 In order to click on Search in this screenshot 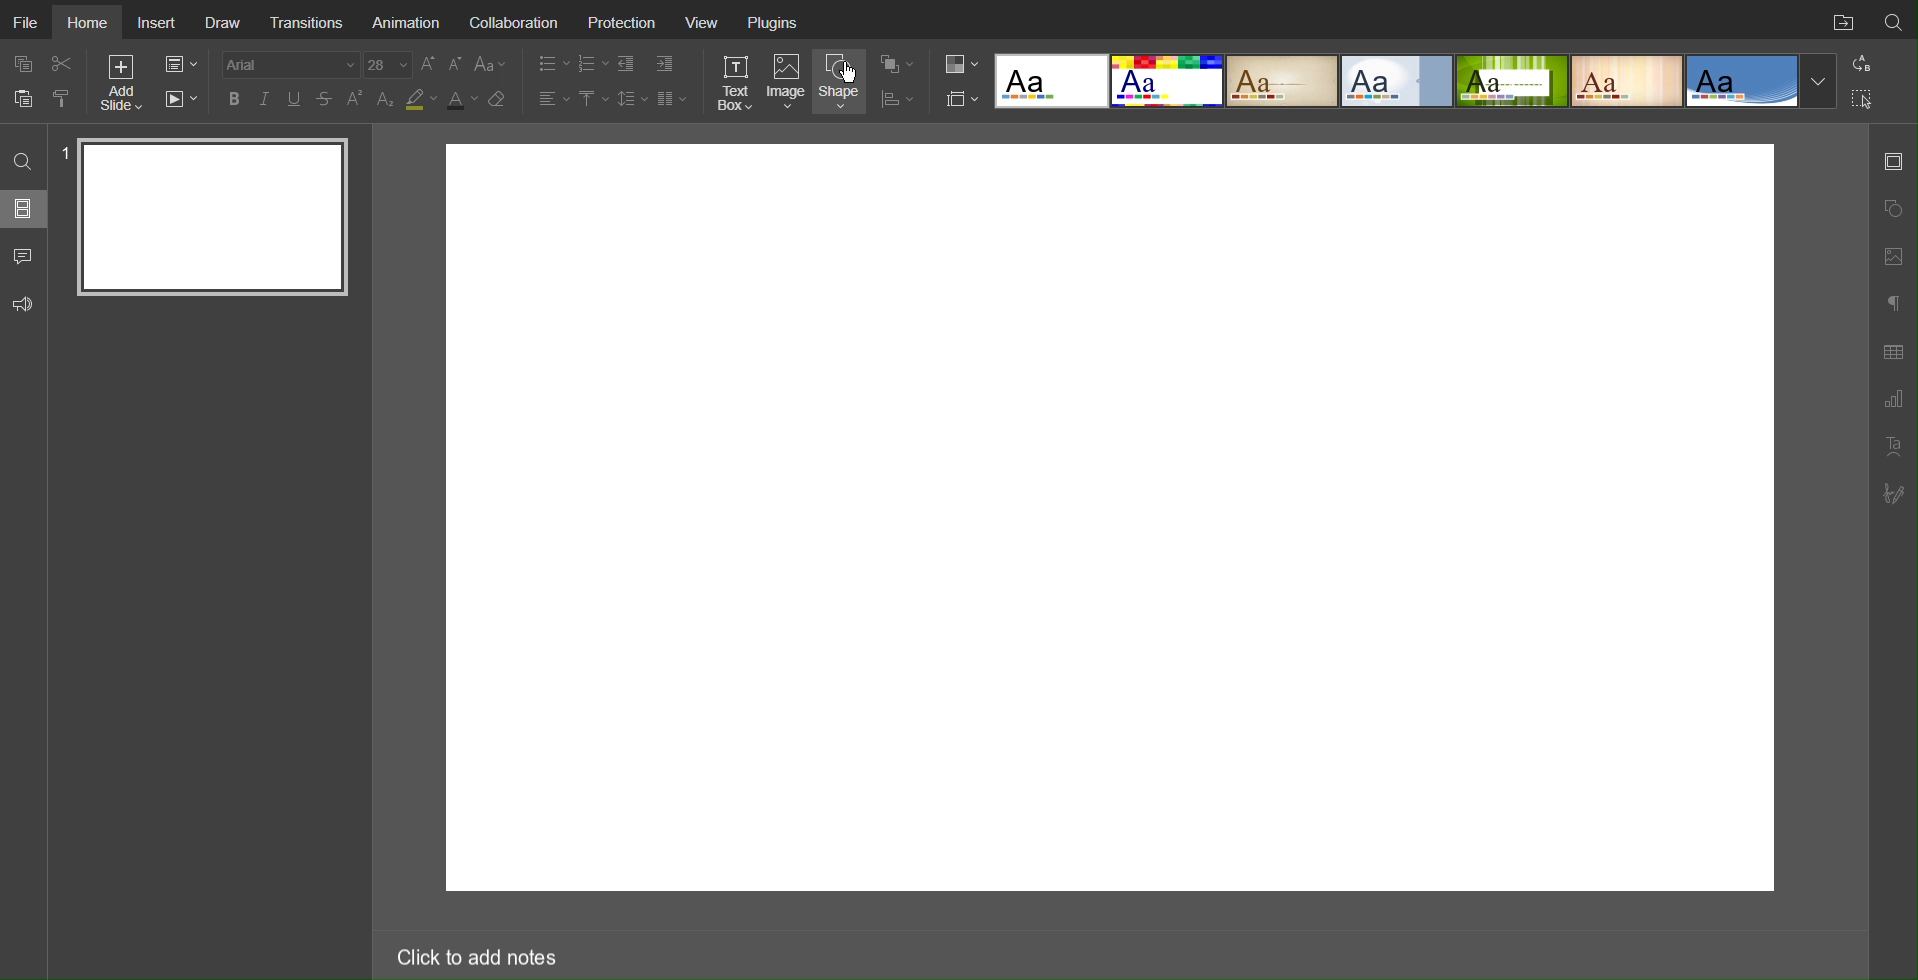, I will do `click(1894, 19)`.